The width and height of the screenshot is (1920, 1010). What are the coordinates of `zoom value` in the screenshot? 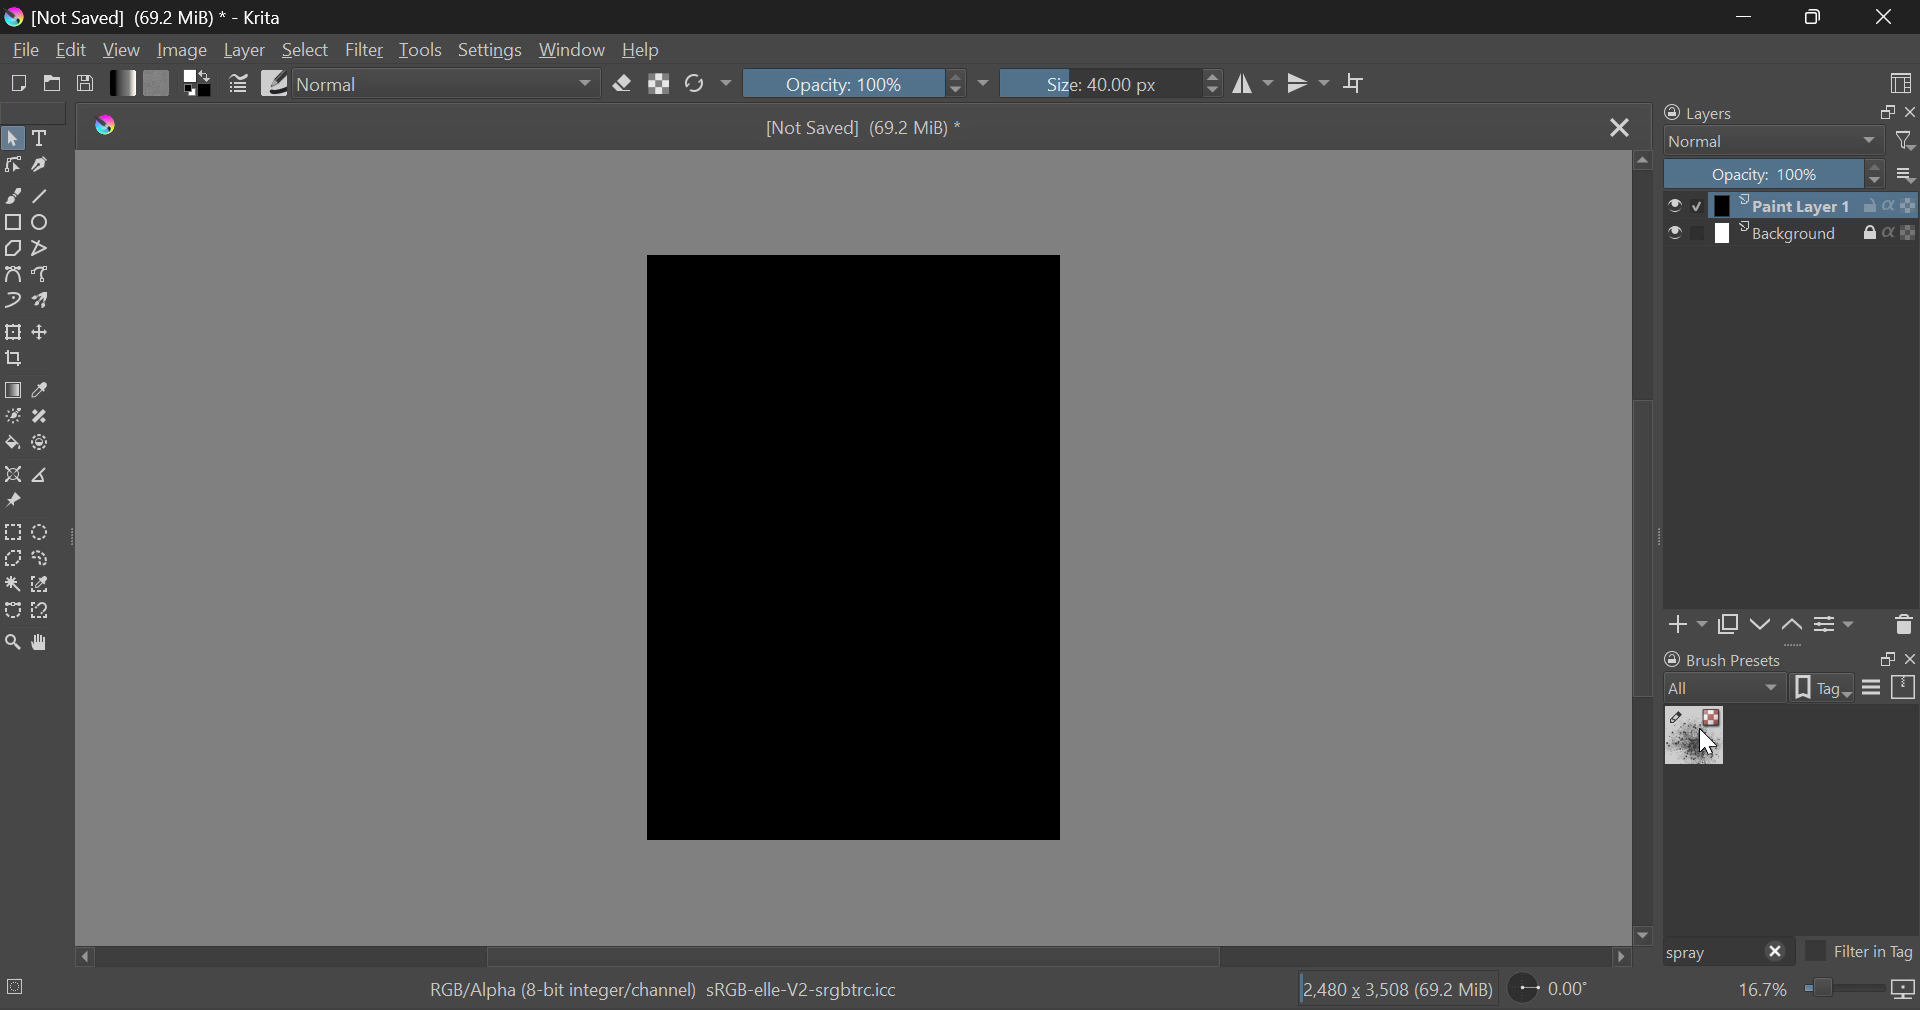 It's located at (1762, 991).